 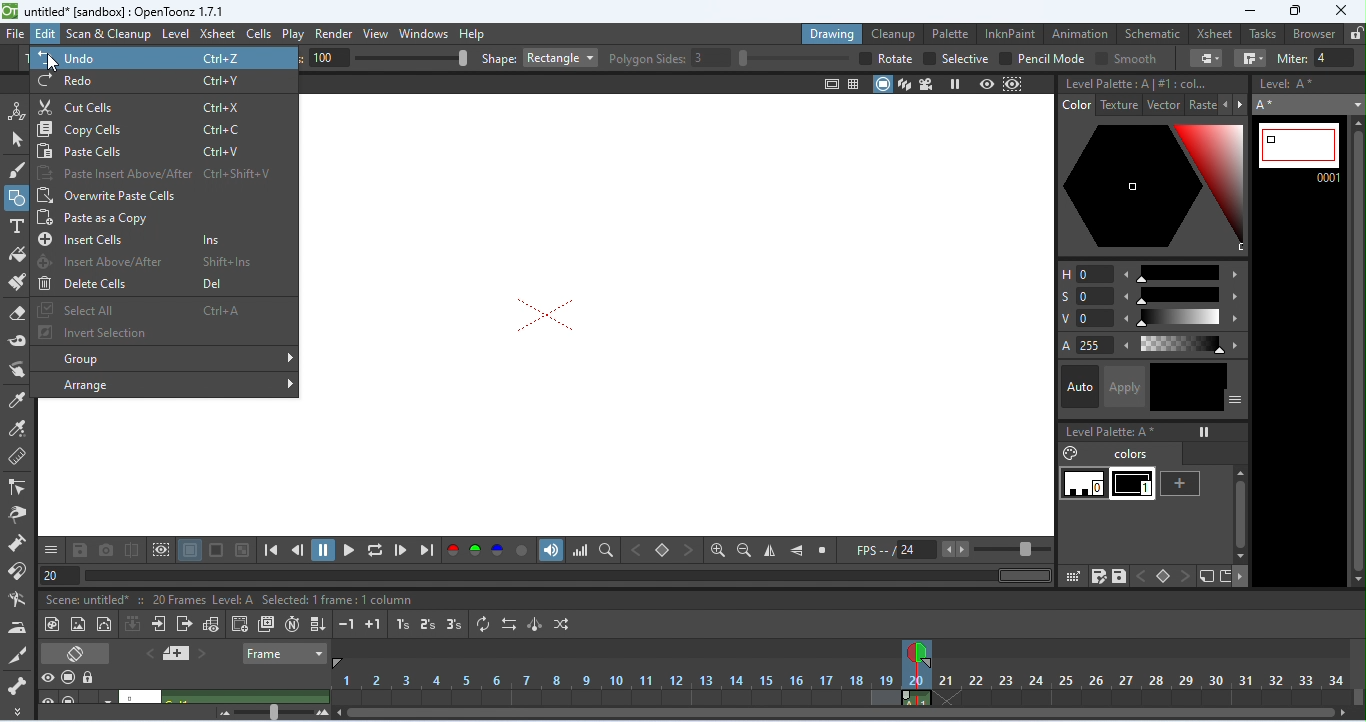 What do you see at coordinates (154, 332) in the screenshot?
I see `invert selection` at bounding box center [154, 332].